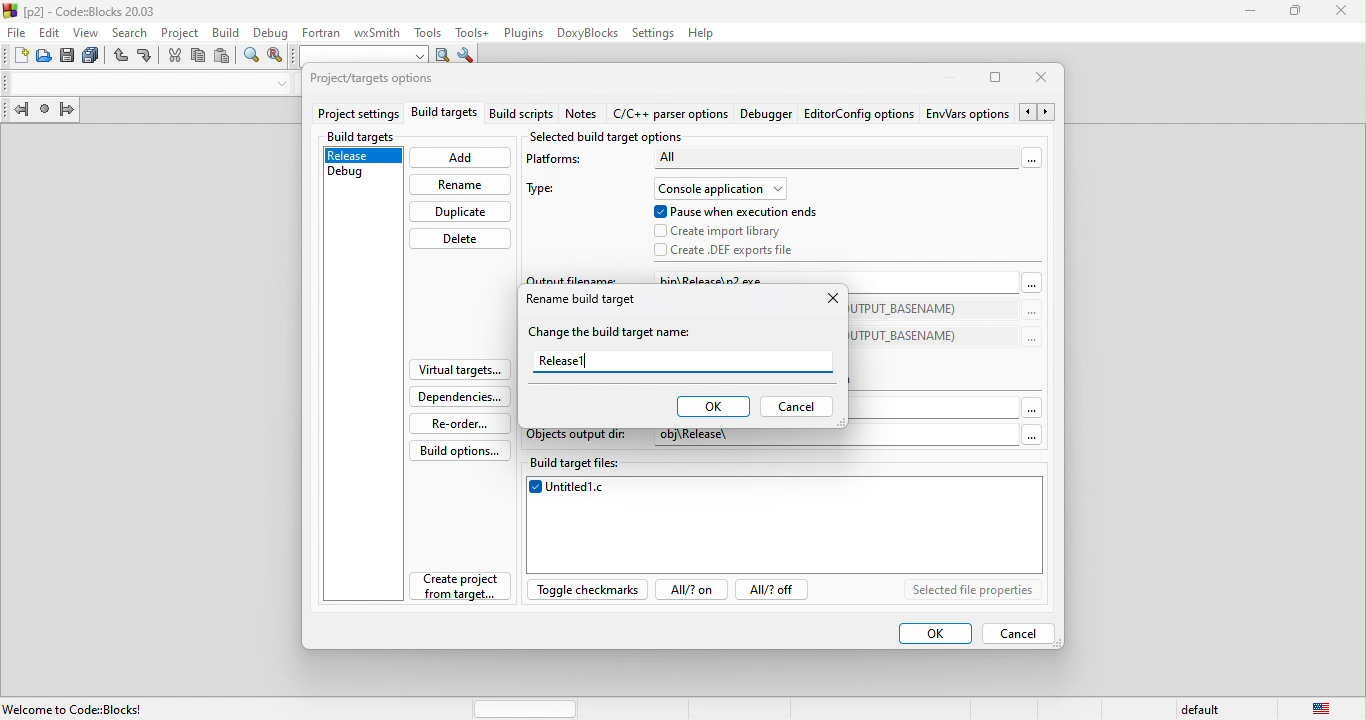 This screenshot has width=1366, height=720. I want to click on objects output dir, so click(578, 438).